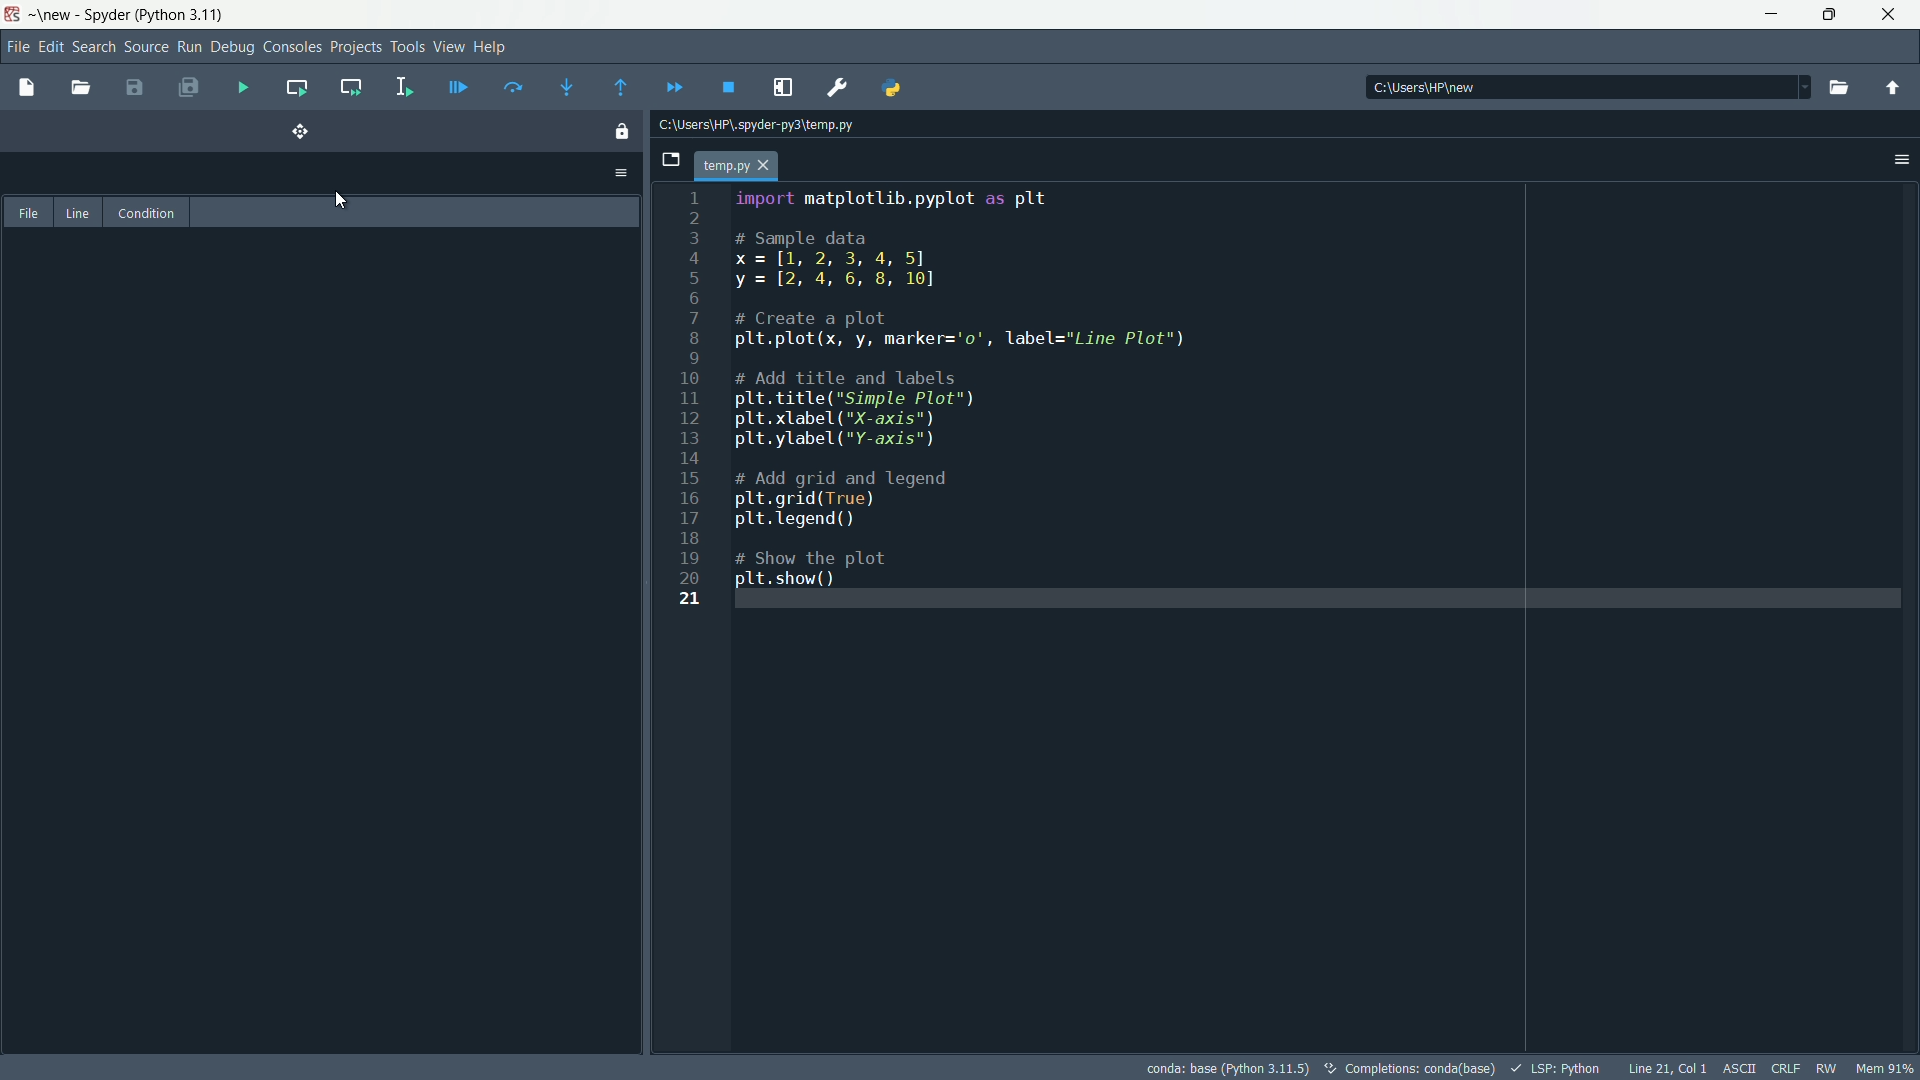 This screenshot has height=1080, width=1920. What do you see at coordinates (1885, 1068) in the screenshot?
I see `memory usage` at bounding box center [1885, 1068].